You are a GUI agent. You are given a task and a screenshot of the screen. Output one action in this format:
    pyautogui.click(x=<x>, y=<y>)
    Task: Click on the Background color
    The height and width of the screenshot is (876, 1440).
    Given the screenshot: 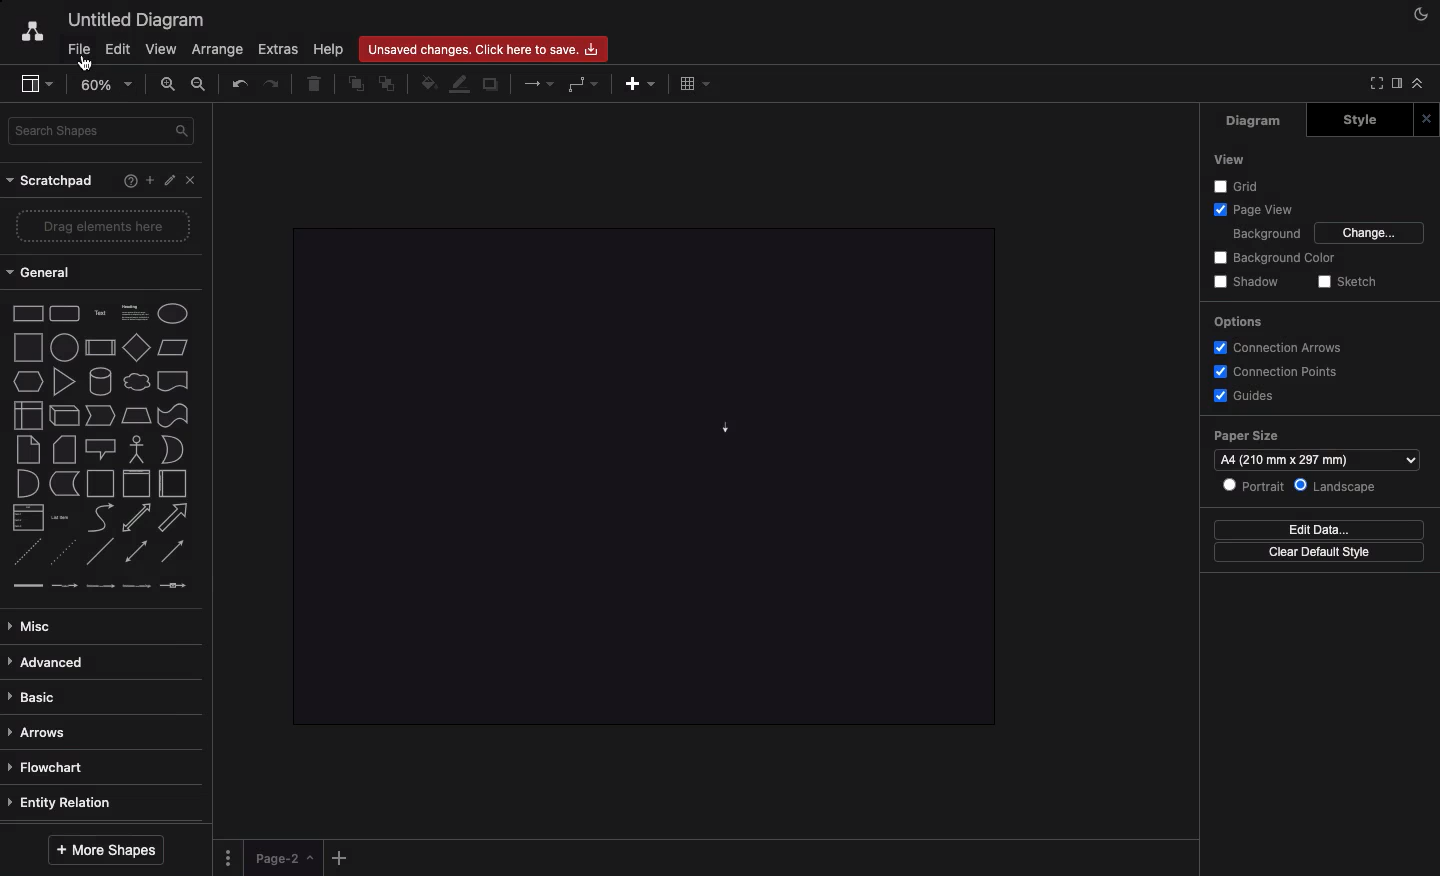 What is the action you would take?
    pyautogui.click(x=1276, y=258)
    